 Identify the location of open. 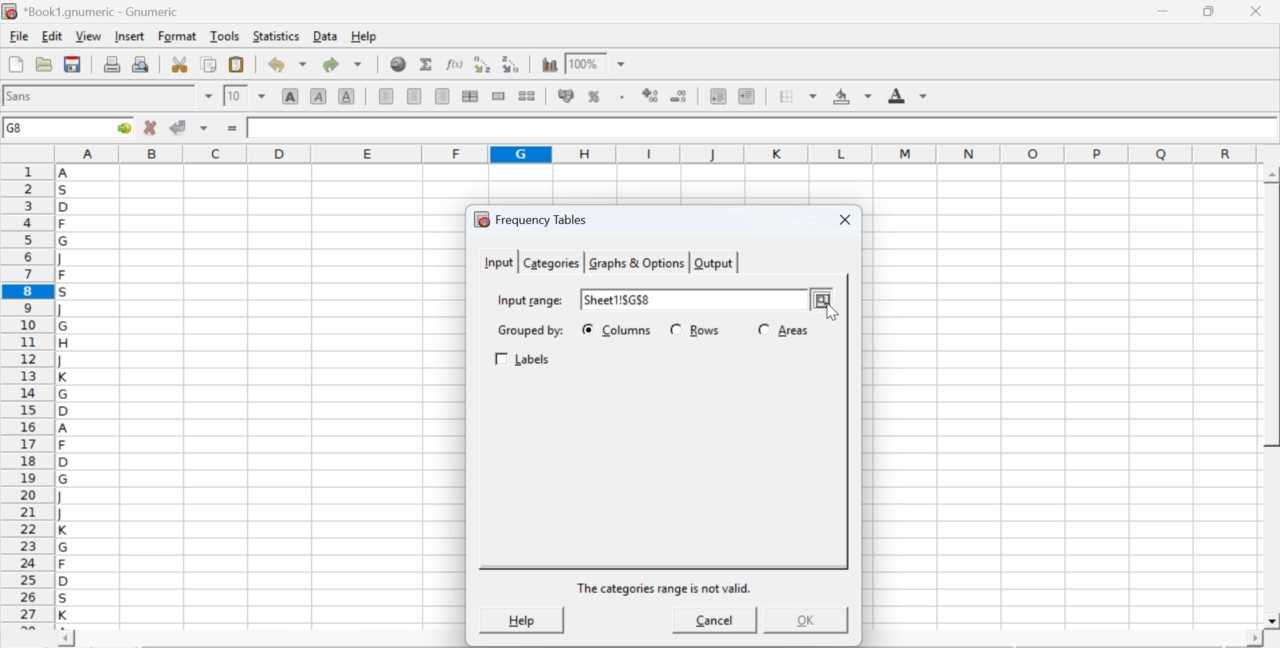
(42, 64).